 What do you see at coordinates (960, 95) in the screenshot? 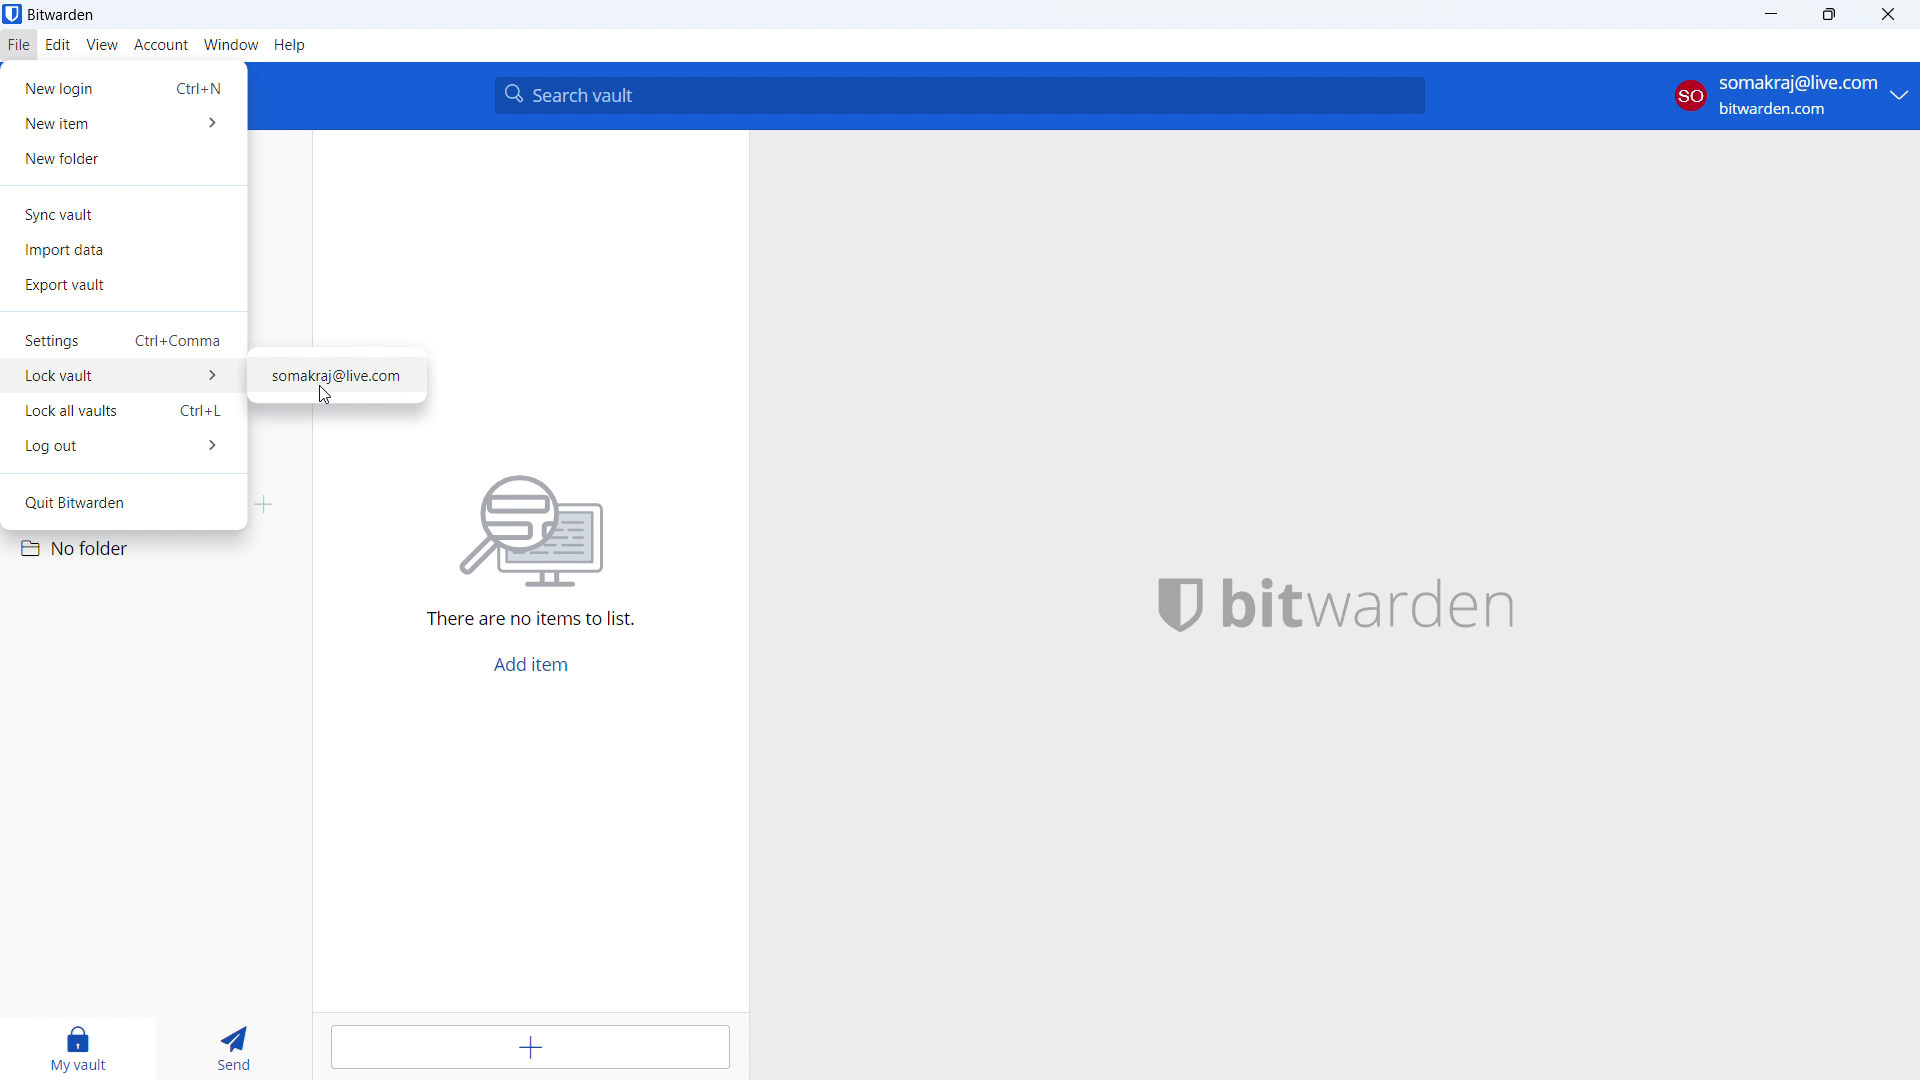
I see `search vault` at bounding box center [960, 95].